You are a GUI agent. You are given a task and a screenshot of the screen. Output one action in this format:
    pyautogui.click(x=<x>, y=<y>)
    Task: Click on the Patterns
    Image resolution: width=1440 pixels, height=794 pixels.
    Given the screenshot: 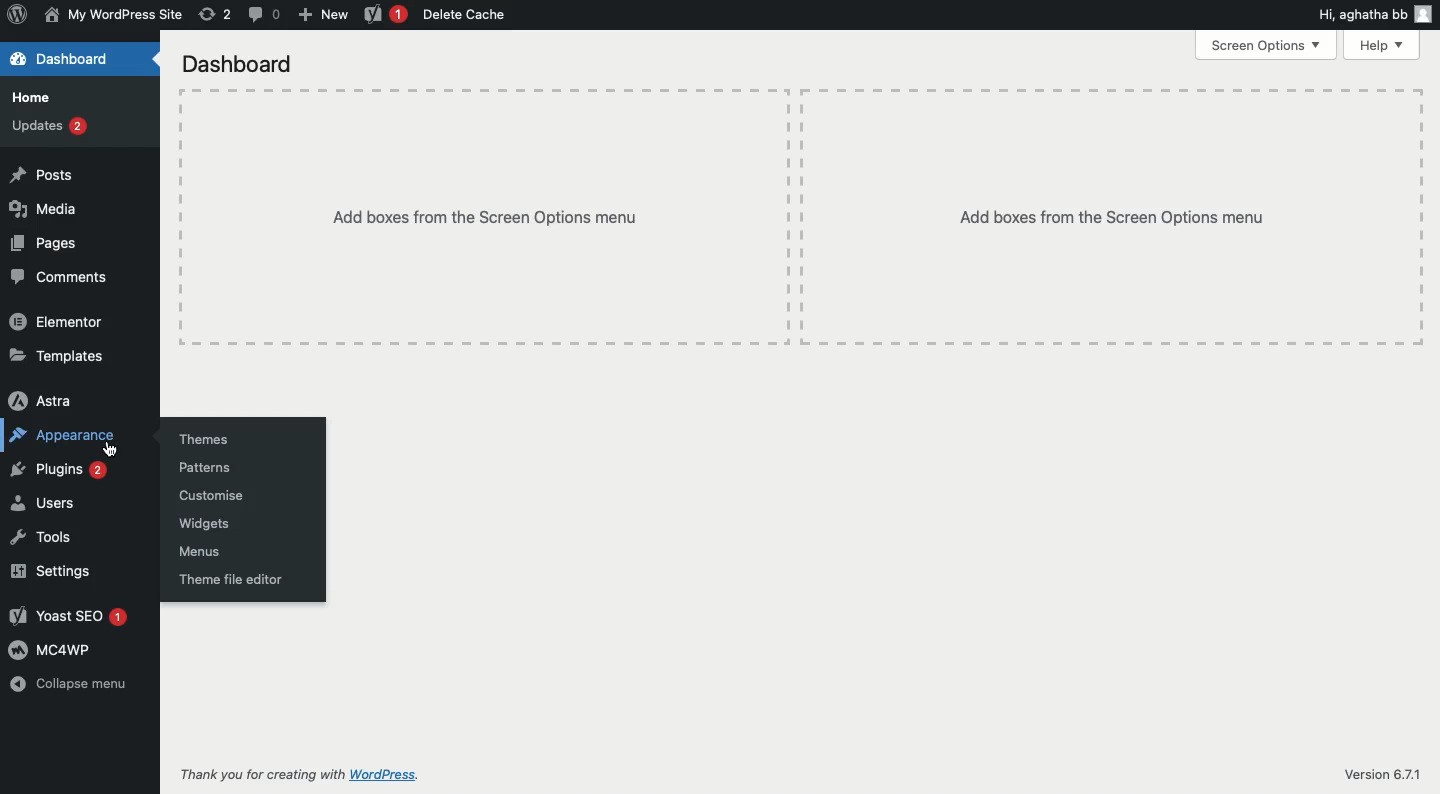 What is the action you would take?
    pyautogui.click(x=203, y=468)
    